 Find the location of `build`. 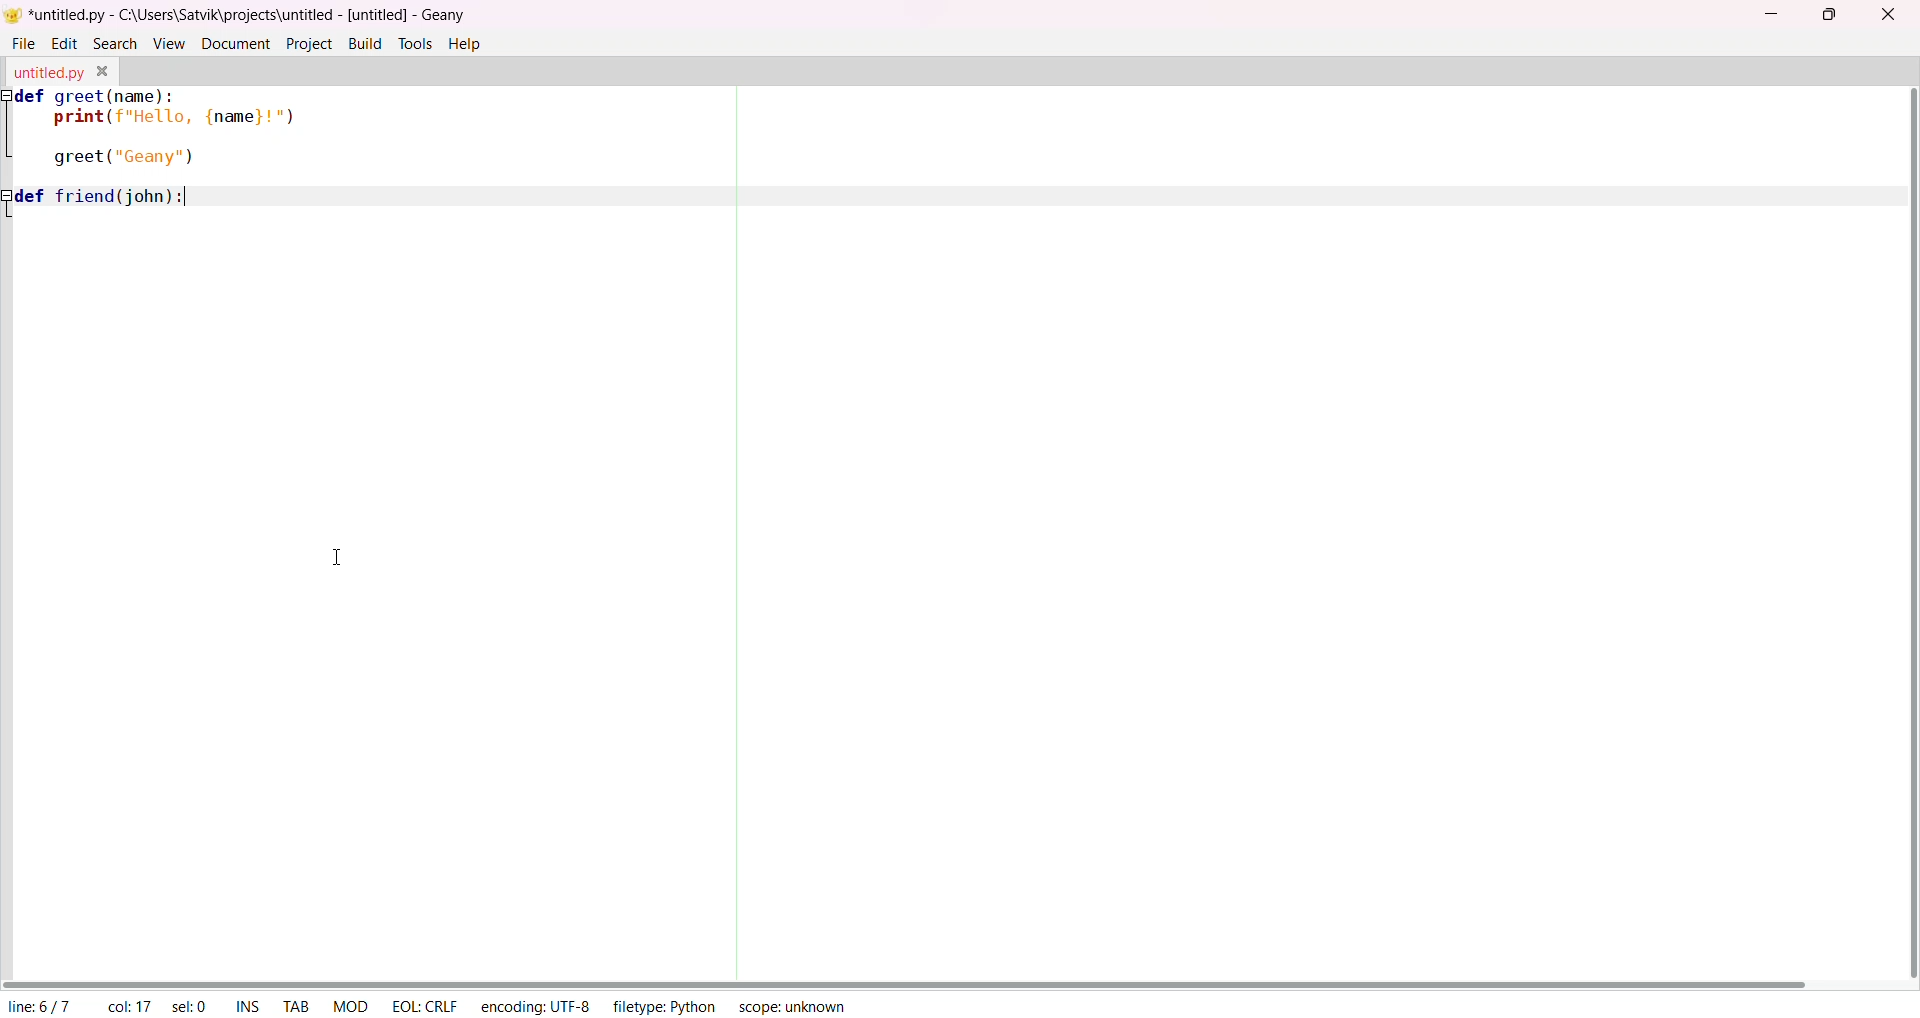

build is located at coordinates (367, 45).